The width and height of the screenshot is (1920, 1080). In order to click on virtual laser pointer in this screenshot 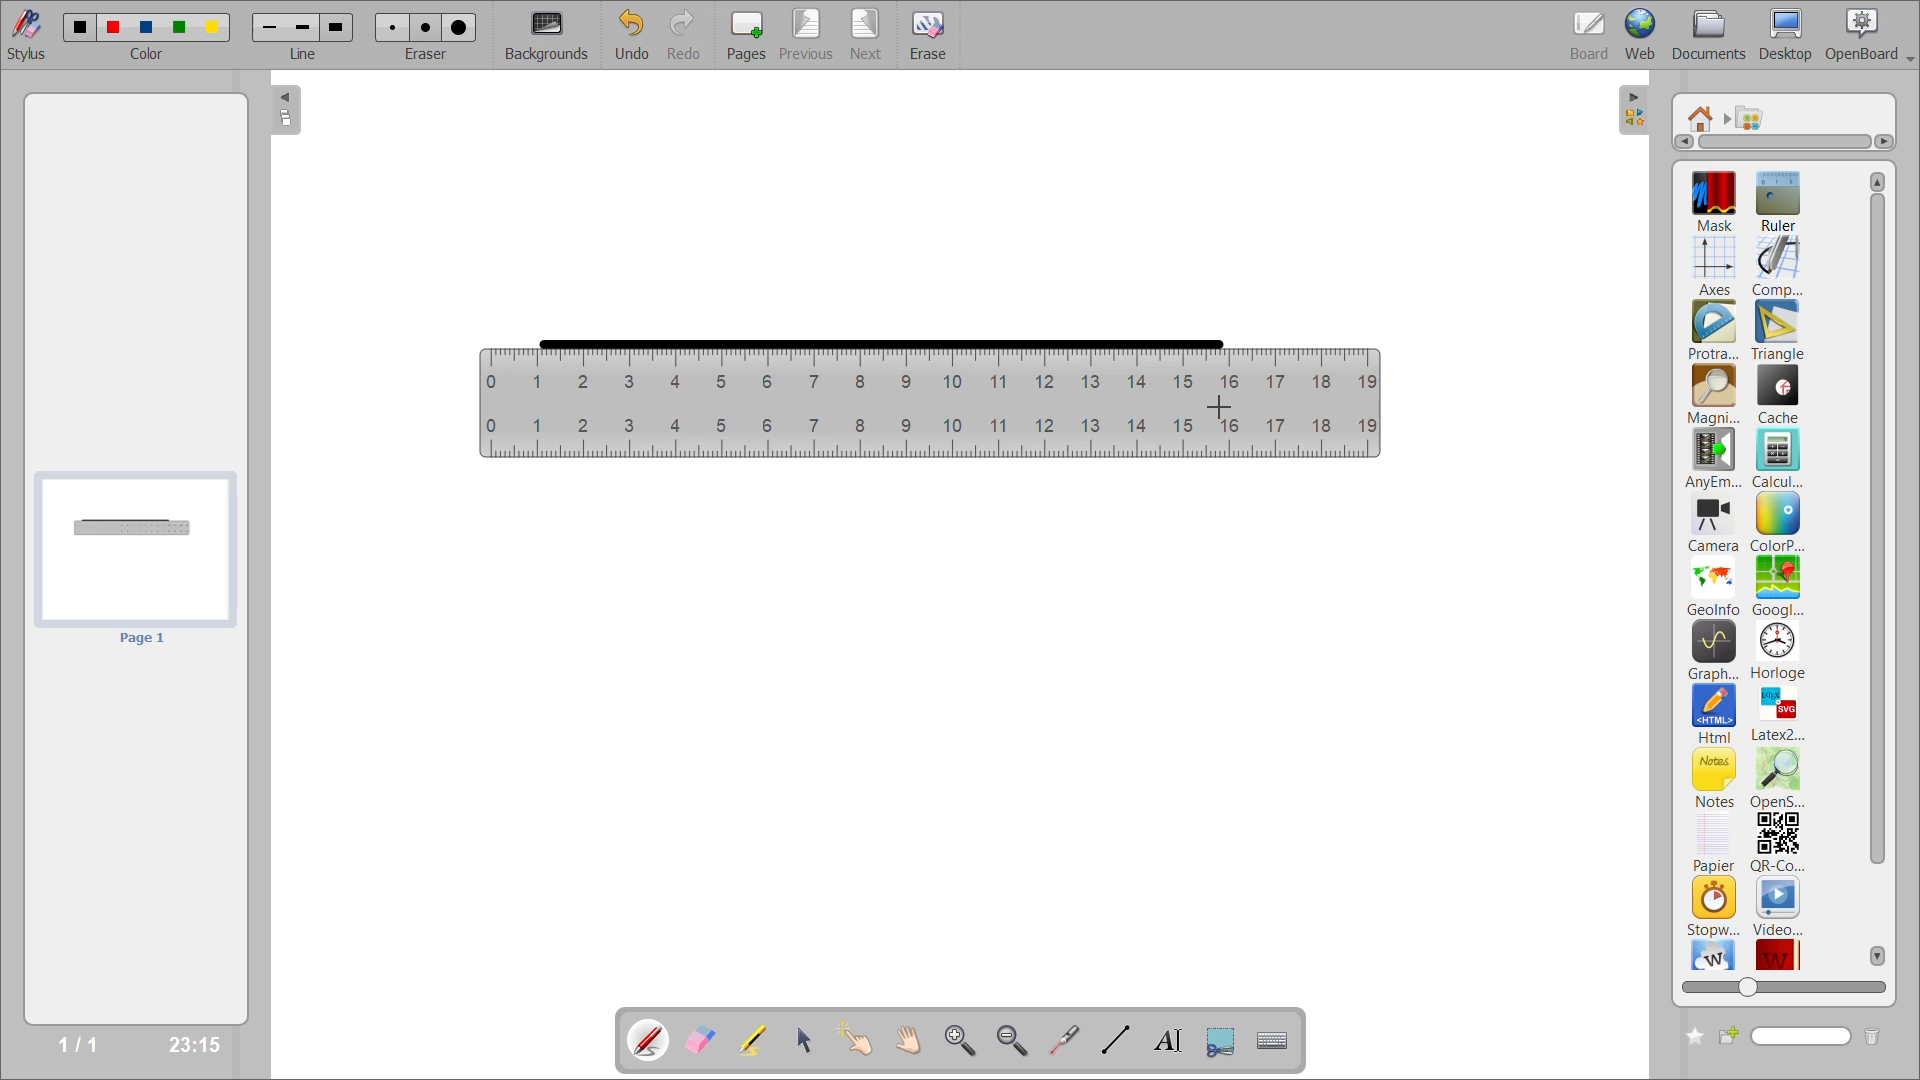, I will do `click(1061, 1039)`.